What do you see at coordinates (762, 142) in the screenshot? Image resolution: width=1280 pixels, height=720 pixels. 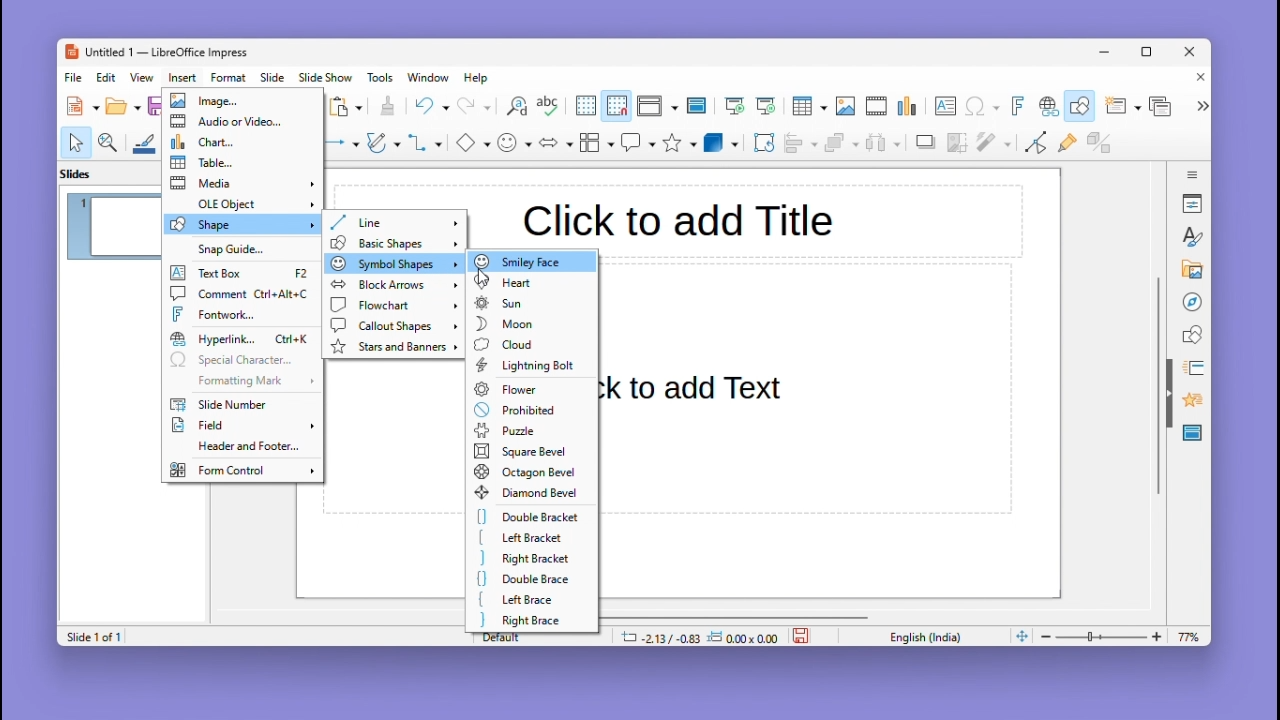 I see `Rotate` at bounding box center [762, 142].